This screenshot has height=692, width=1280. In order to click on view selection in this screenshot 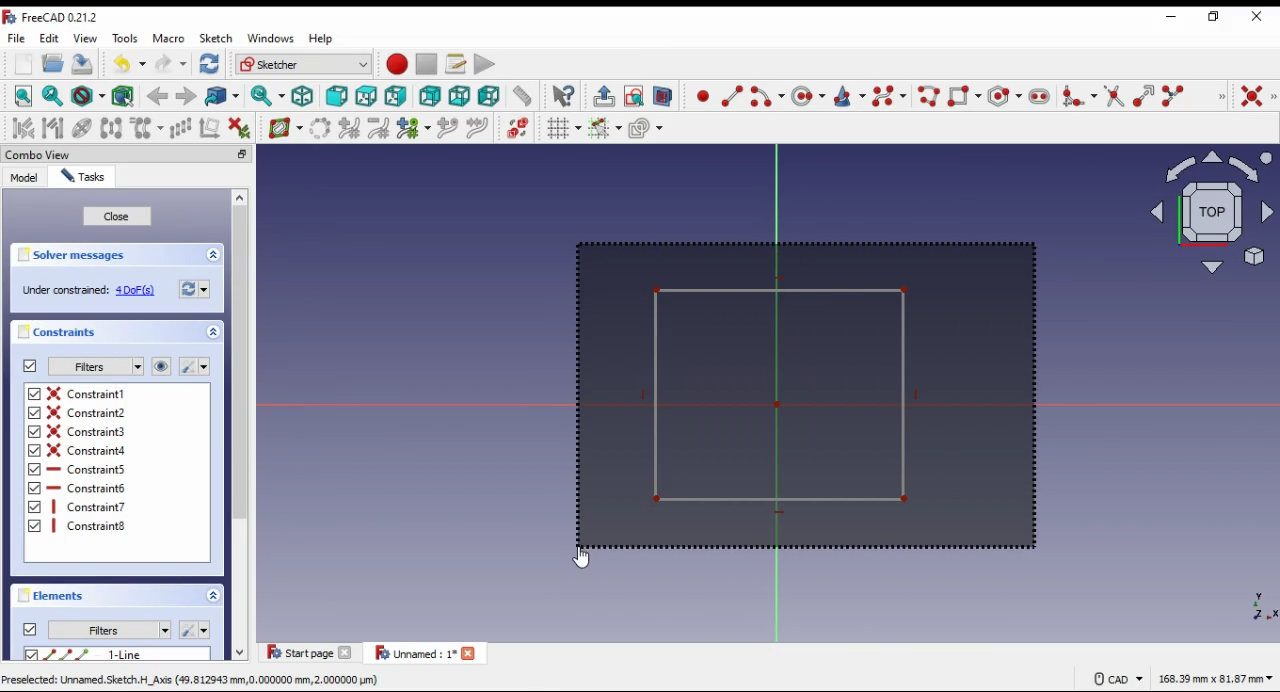, I will do `click(662, 96)`.